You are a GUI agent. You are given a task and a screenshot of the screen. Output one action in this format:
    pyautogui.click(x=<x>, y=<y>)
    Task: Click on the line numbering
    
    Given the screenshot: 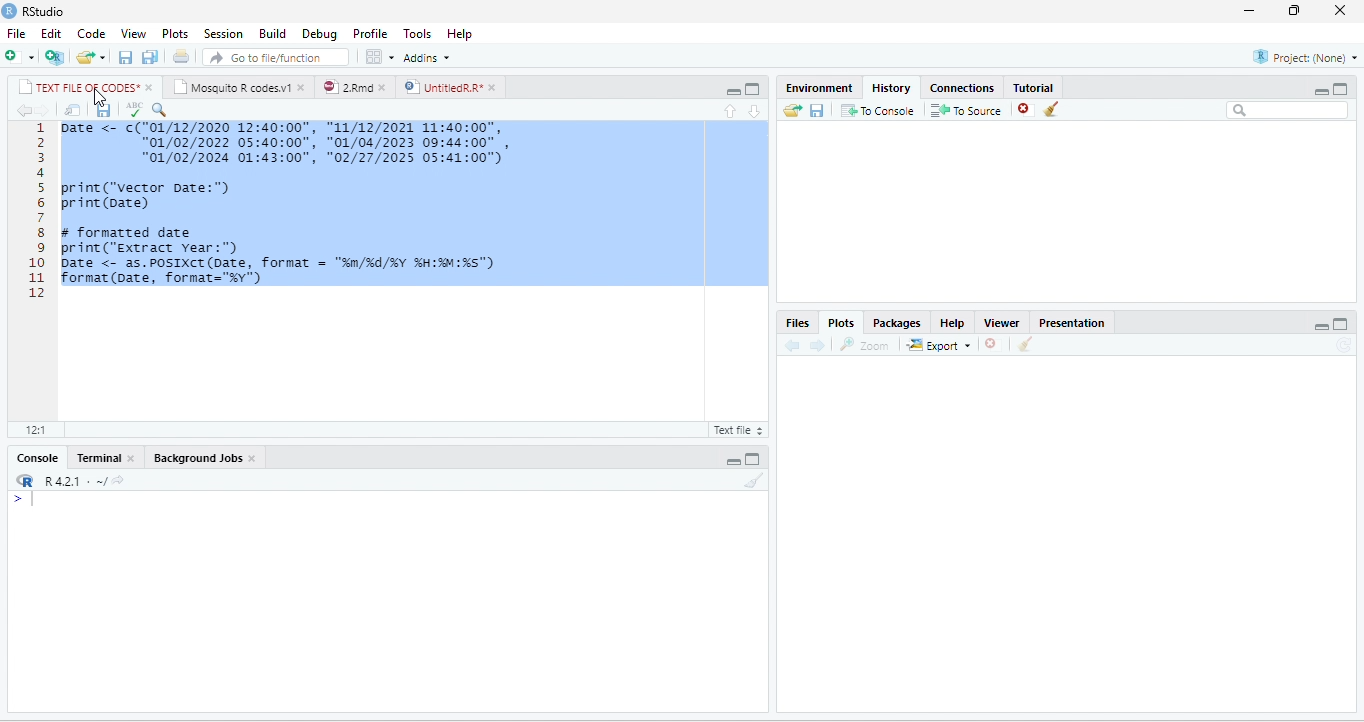 What is the action you would take?
    pyautogui.click(x=37, y=210)
    